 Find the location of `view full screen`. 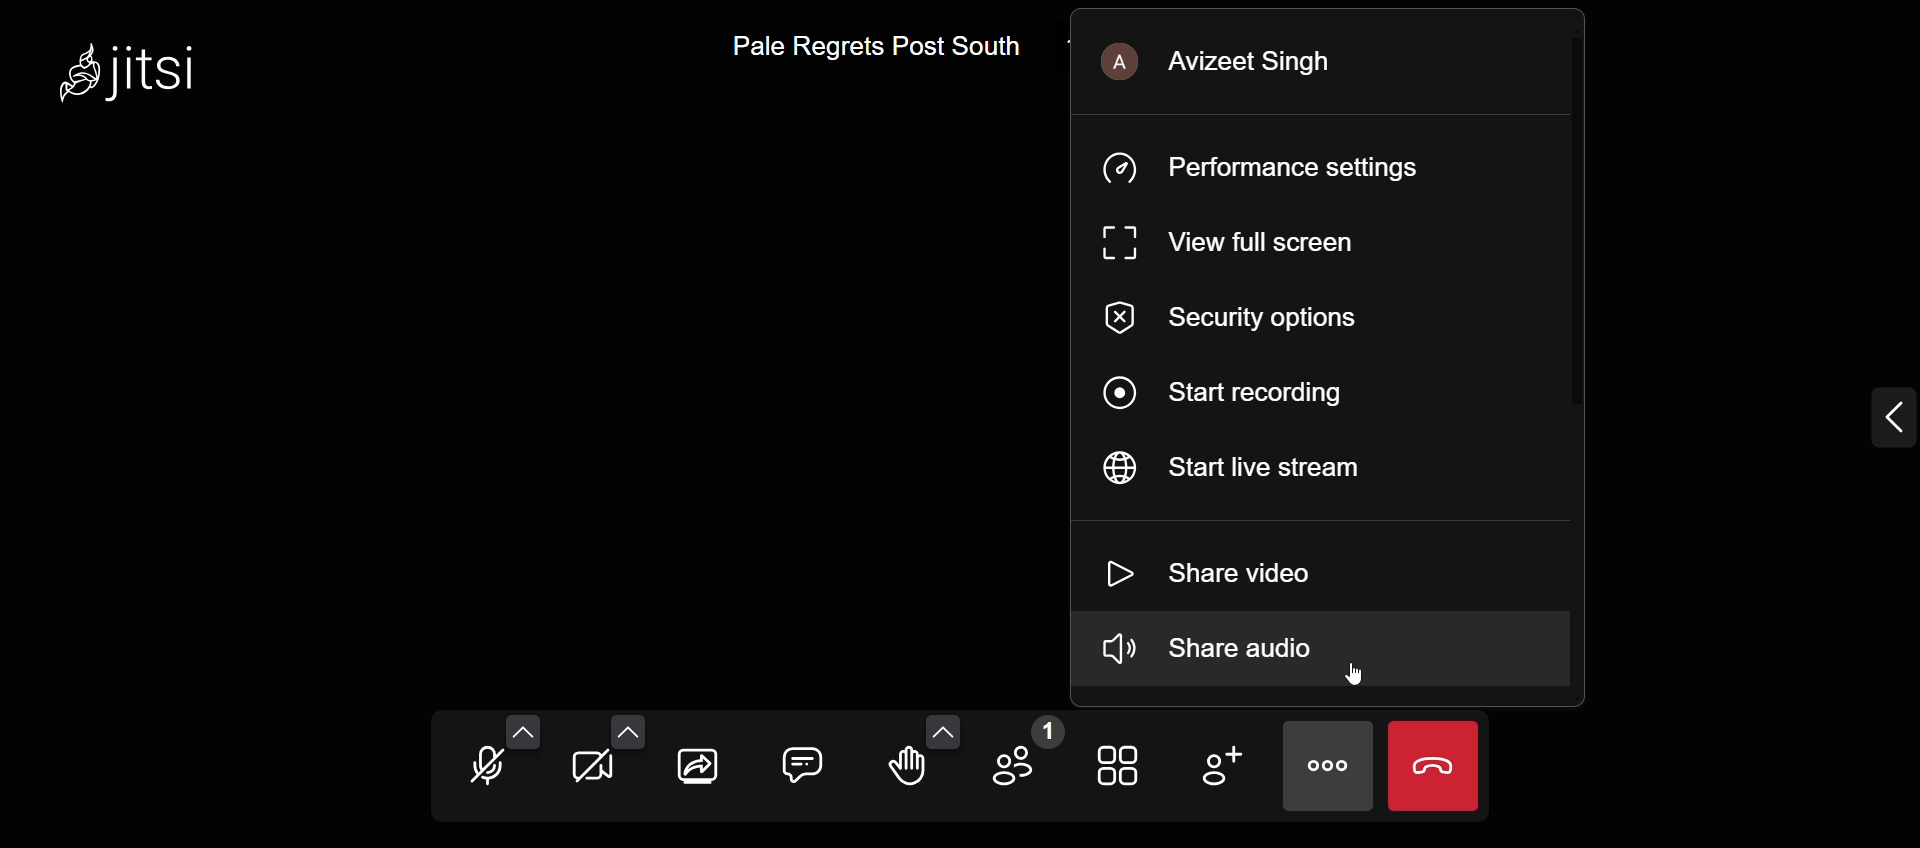

view full screen is located at coordinates (1225, 243).